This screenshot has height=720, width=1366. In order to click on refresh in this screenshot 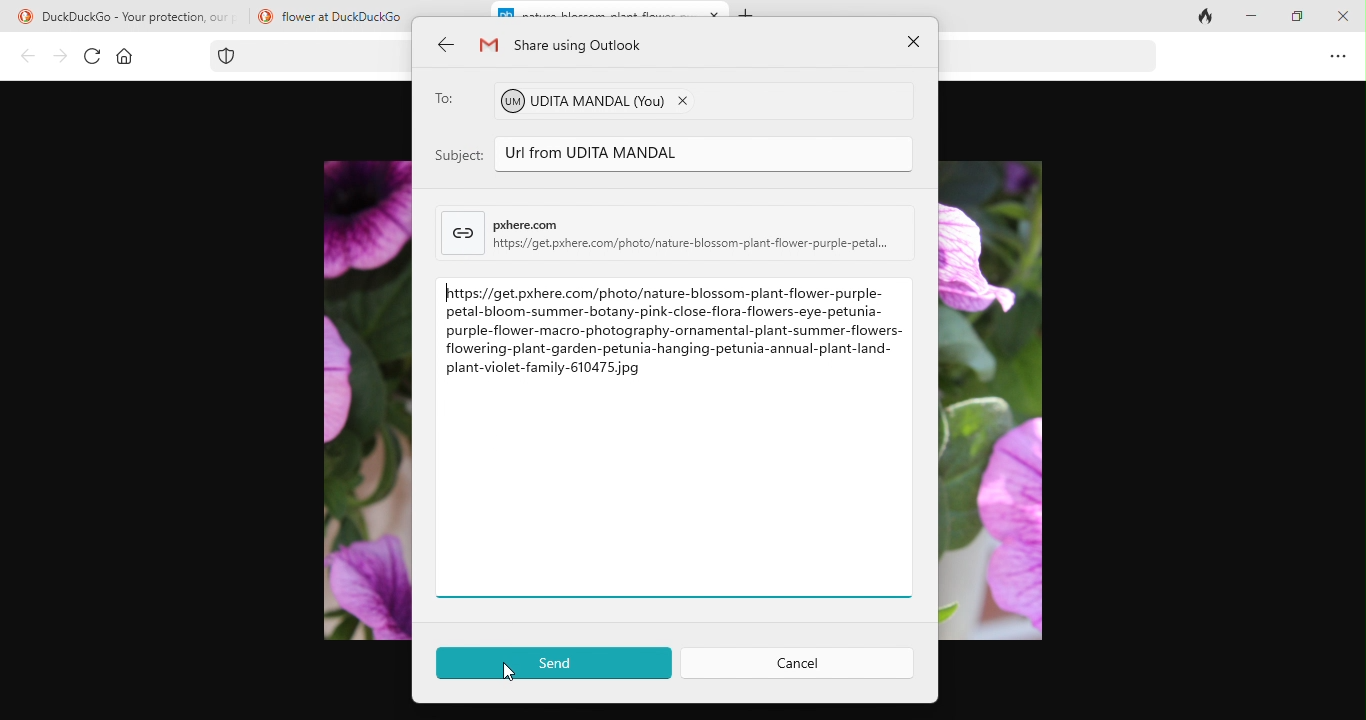, I will do `click(89, 56)`.